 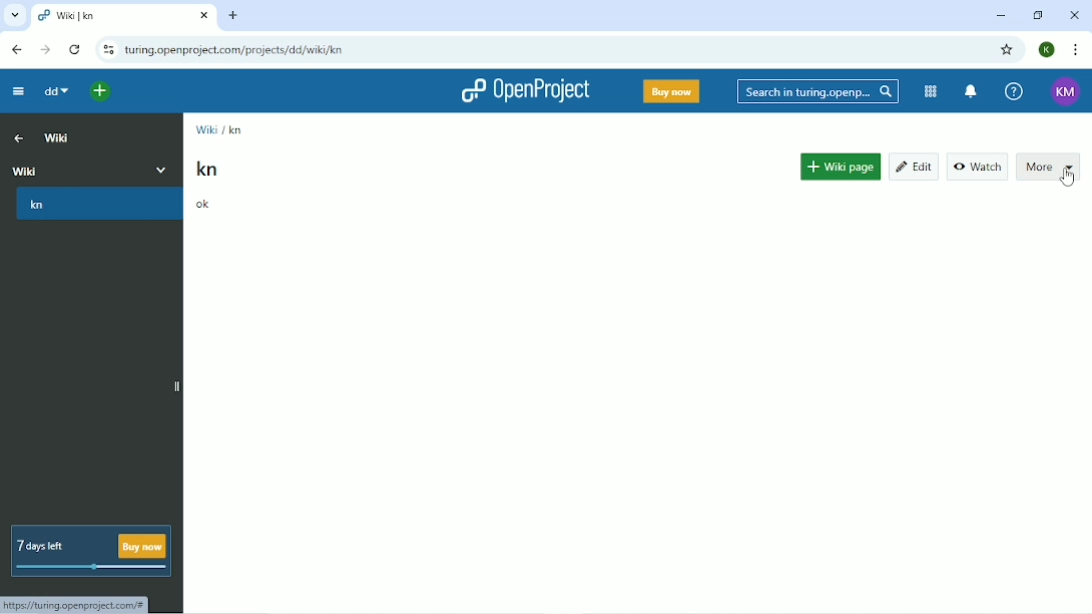 I want to click on Watch, so click(x=979, y=167).